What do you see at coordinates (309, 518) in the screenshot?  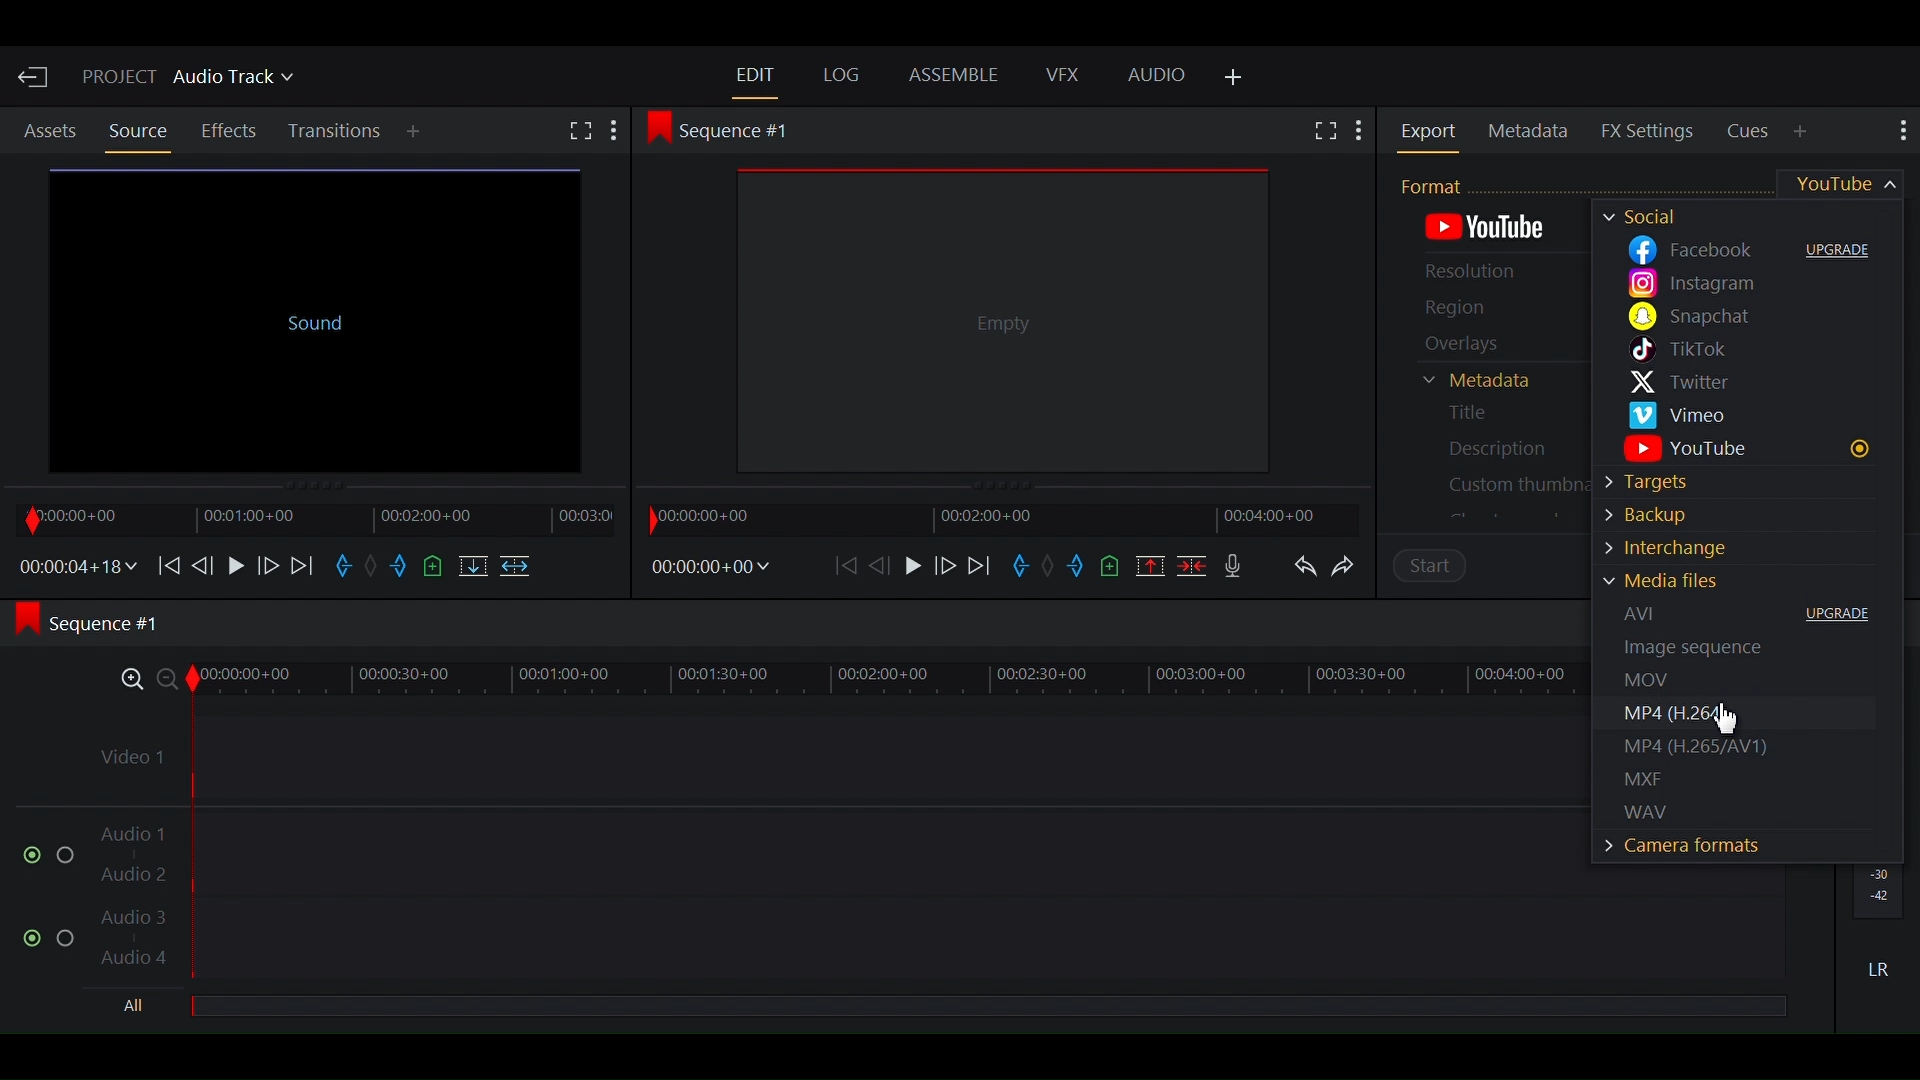 I see `Timeline` at bounding box center [309, 518].